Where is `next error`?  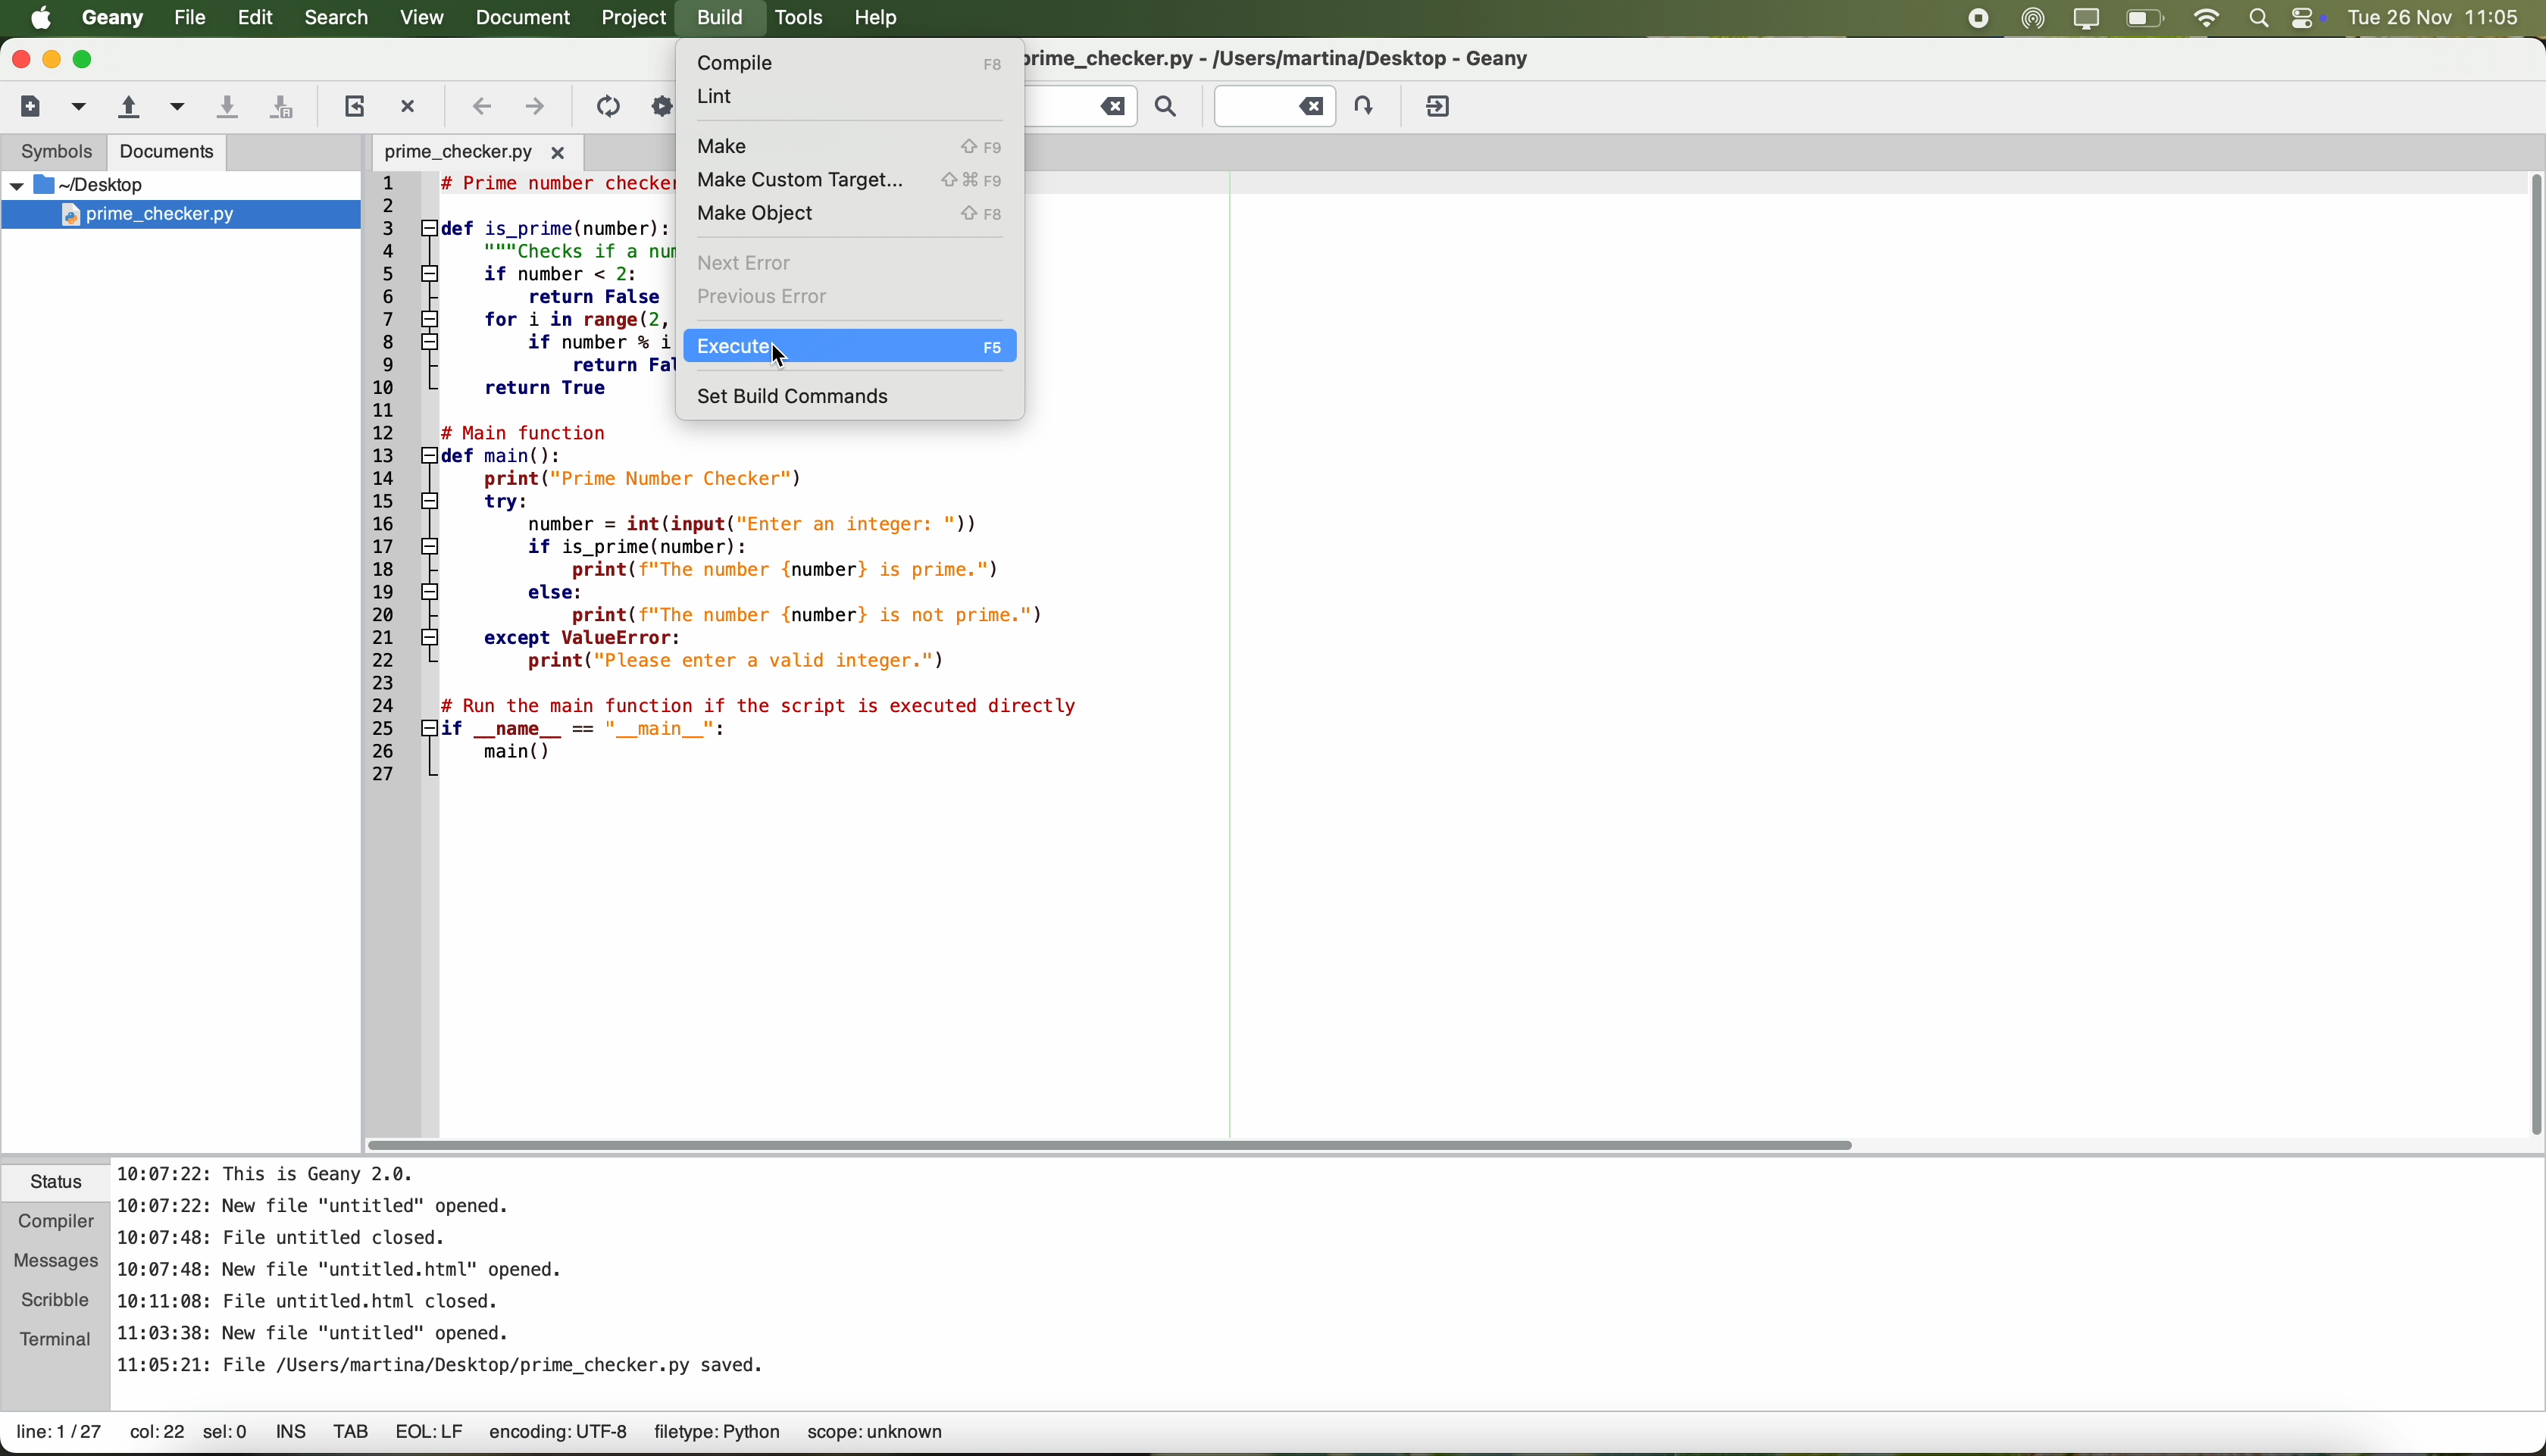 next error is located at coordinates (745, 258).